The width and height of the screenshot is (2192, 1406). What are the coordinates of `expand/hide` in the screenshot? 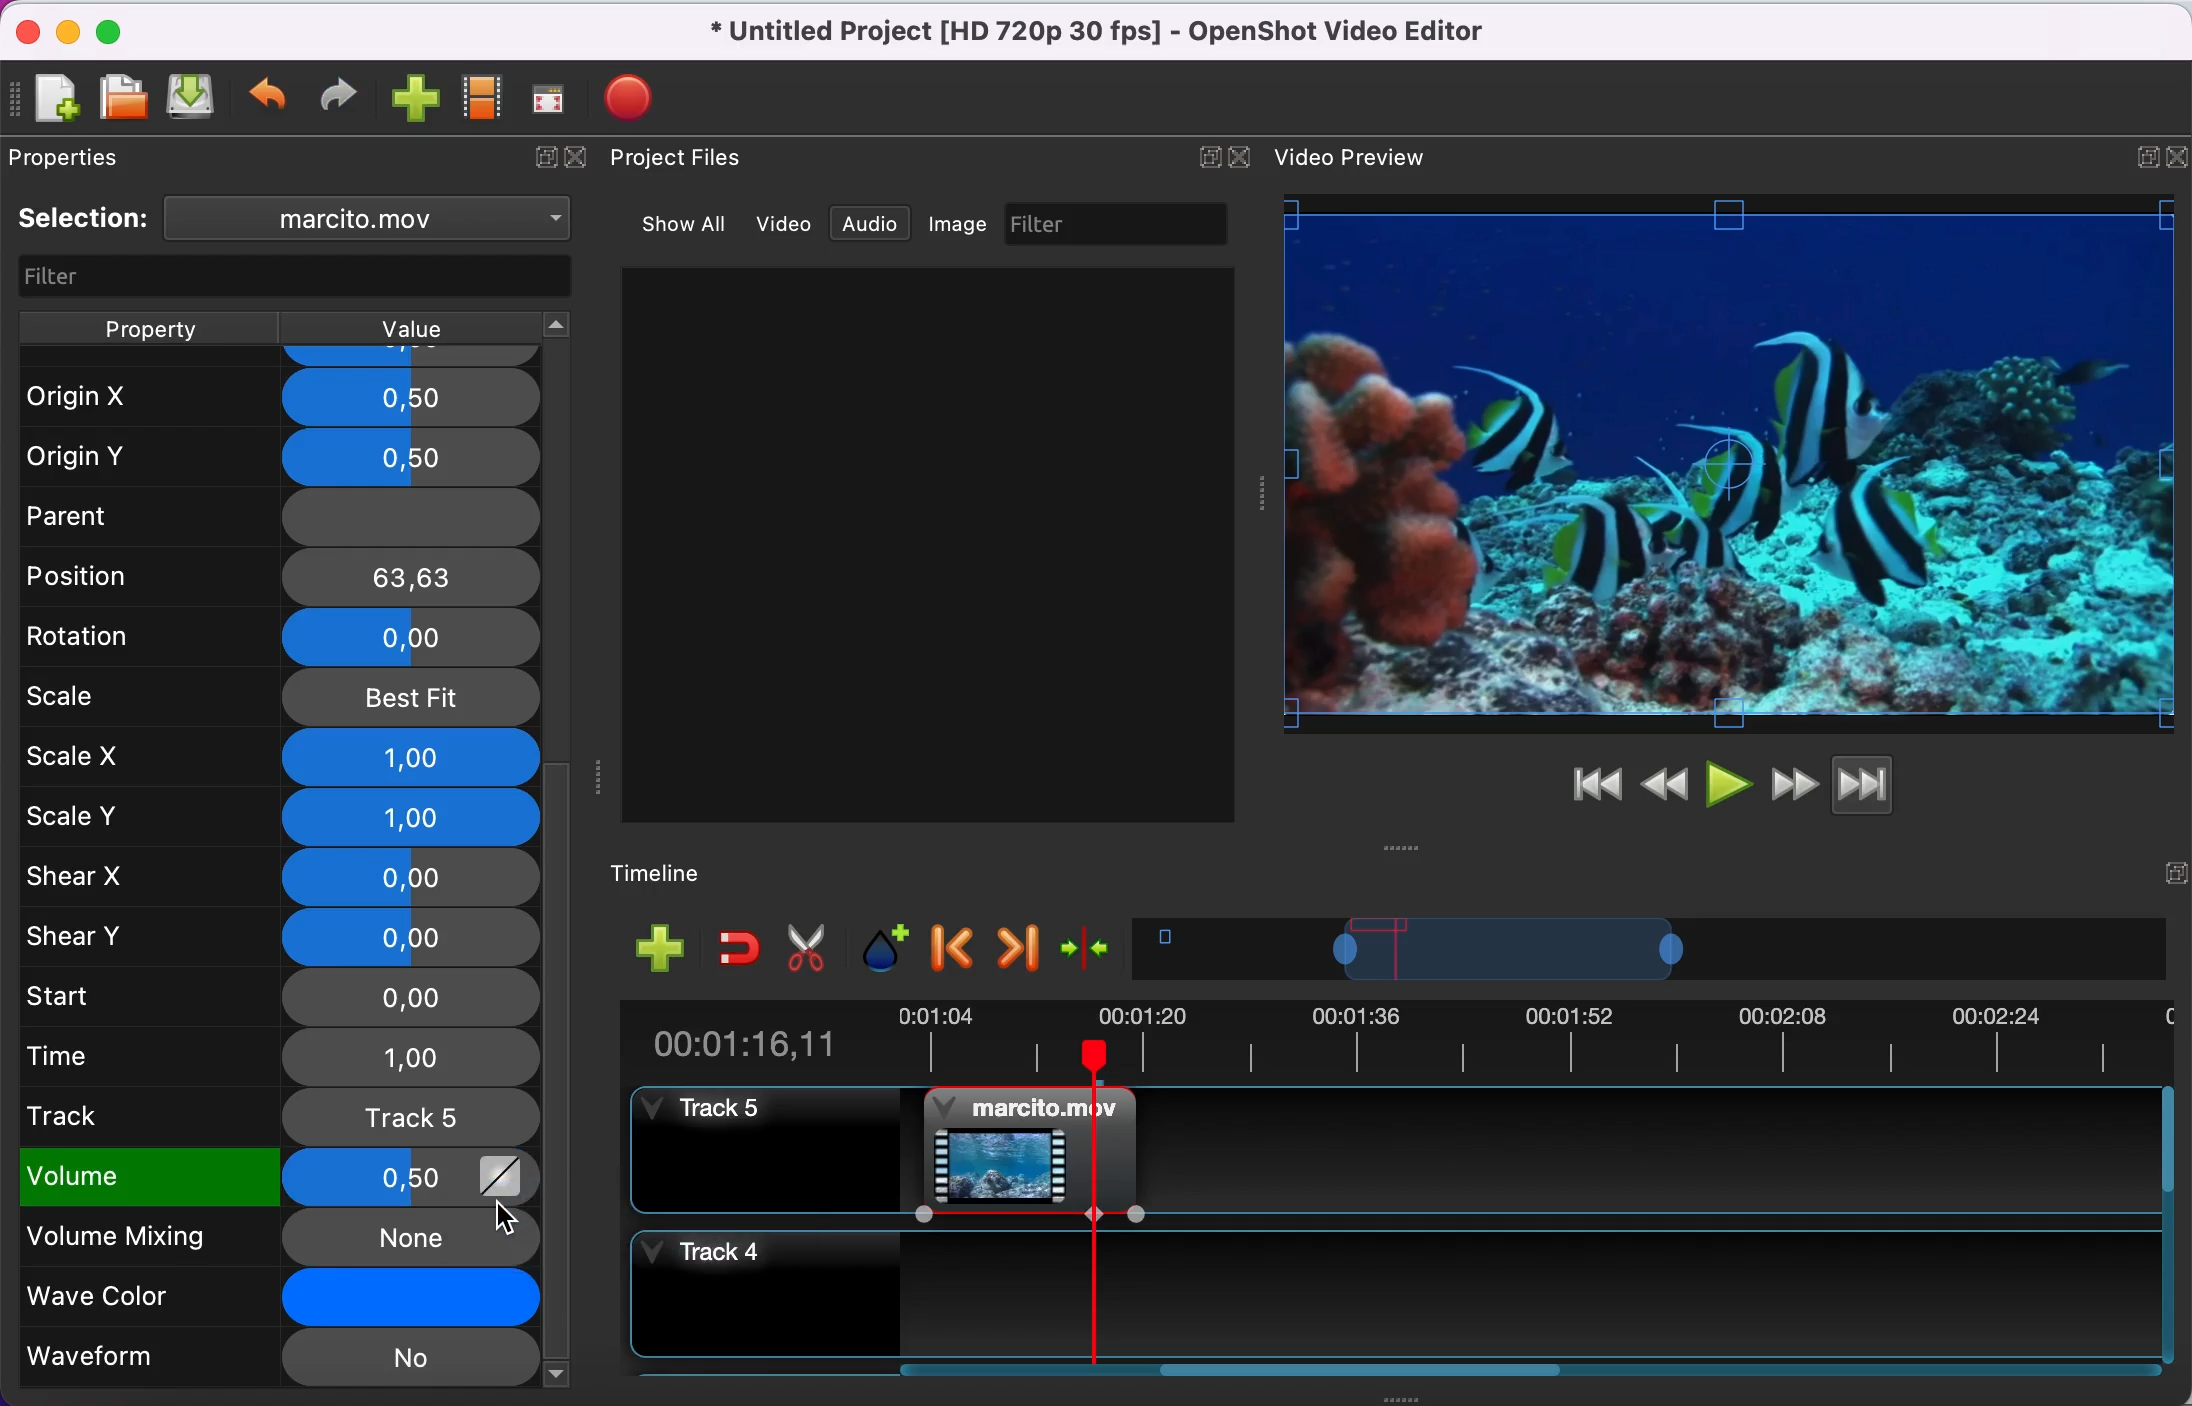 It's located at (540, 162).